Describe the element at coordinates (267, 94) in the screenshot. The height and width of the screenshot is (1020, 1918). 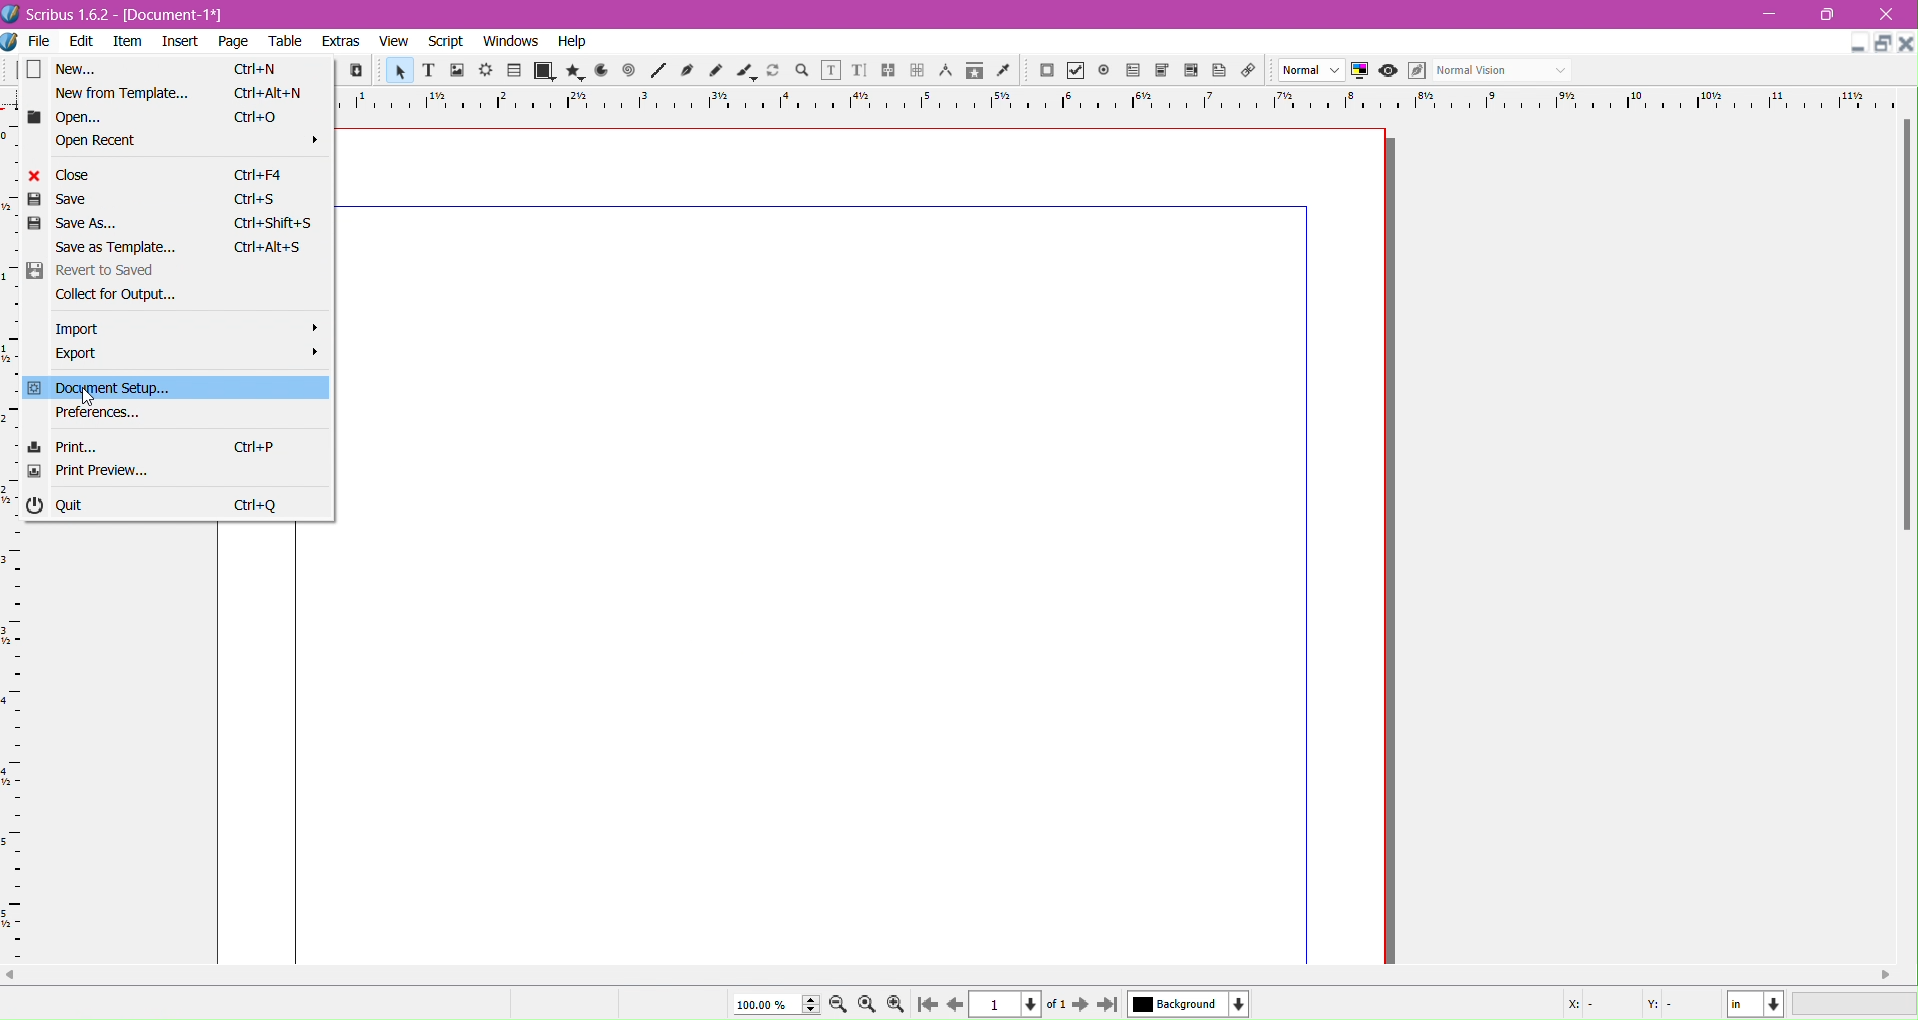
I see `` at that location.